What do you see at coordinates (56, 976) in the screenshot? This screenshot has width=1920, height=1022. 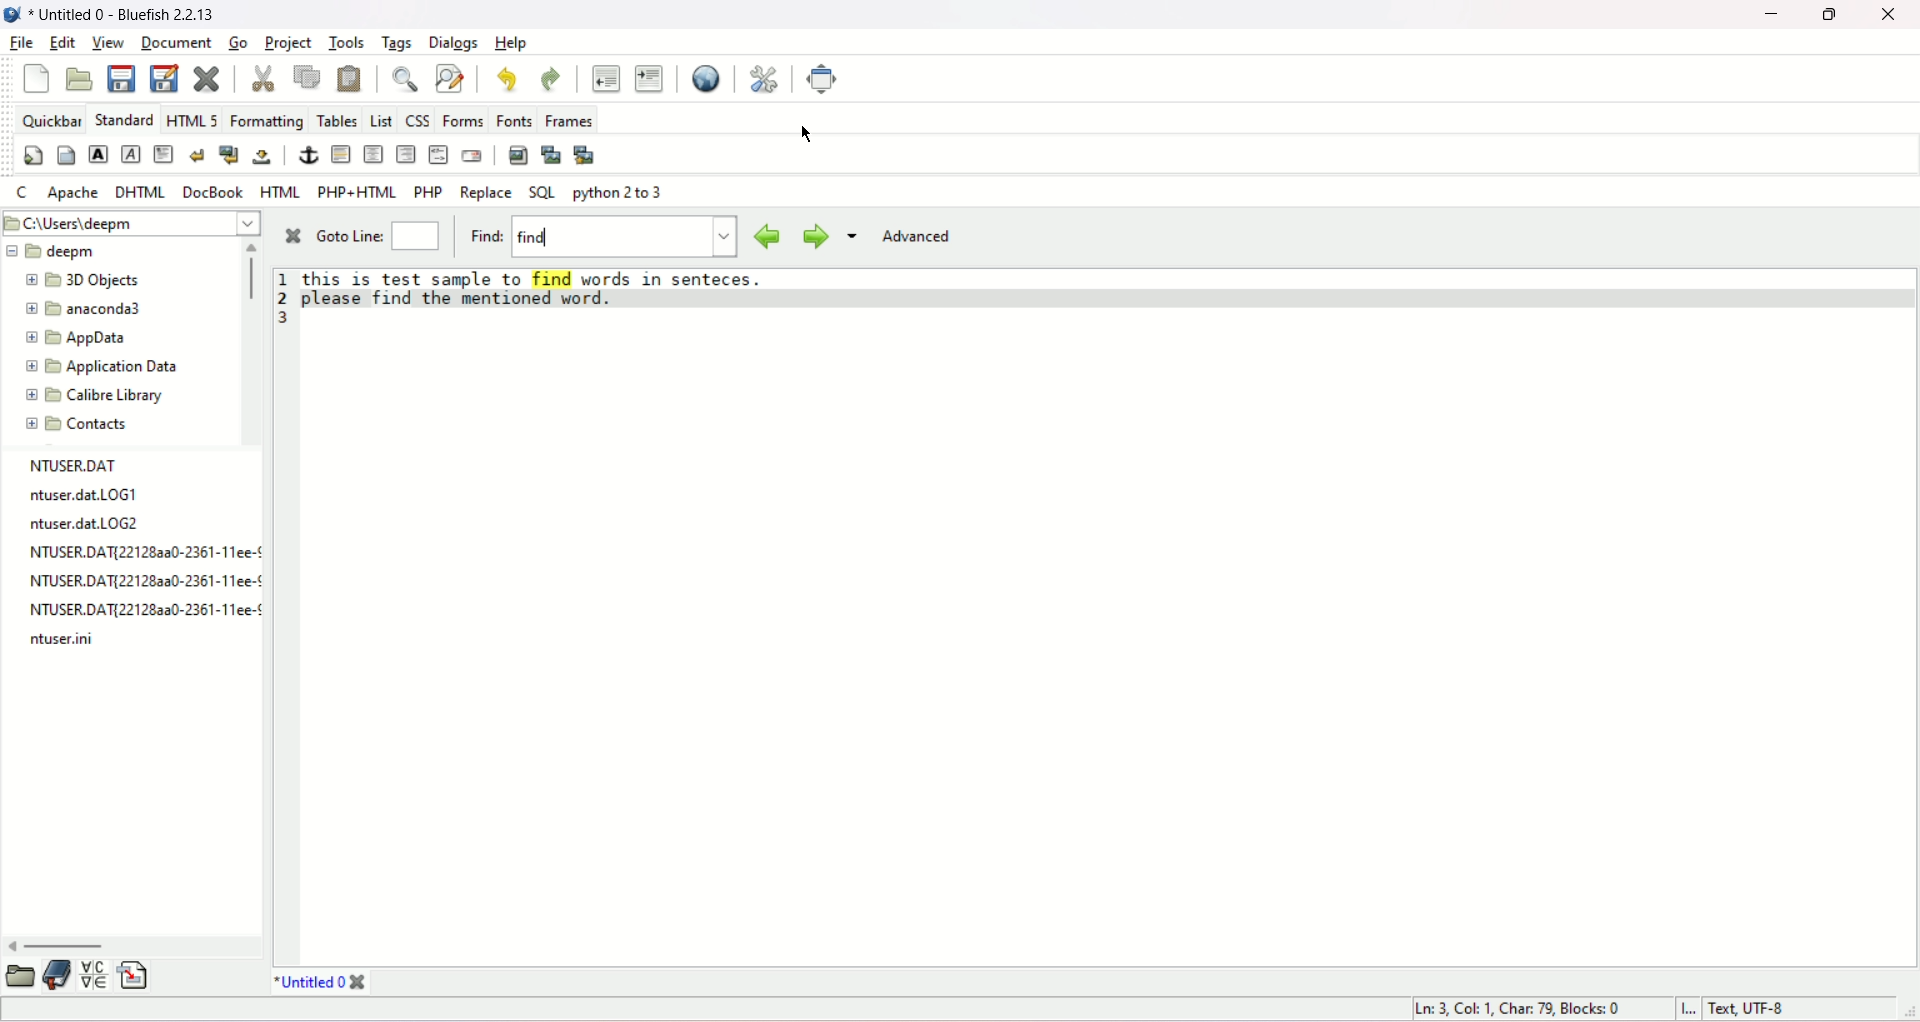 I see `documentation` at bounding box center [56, 976].